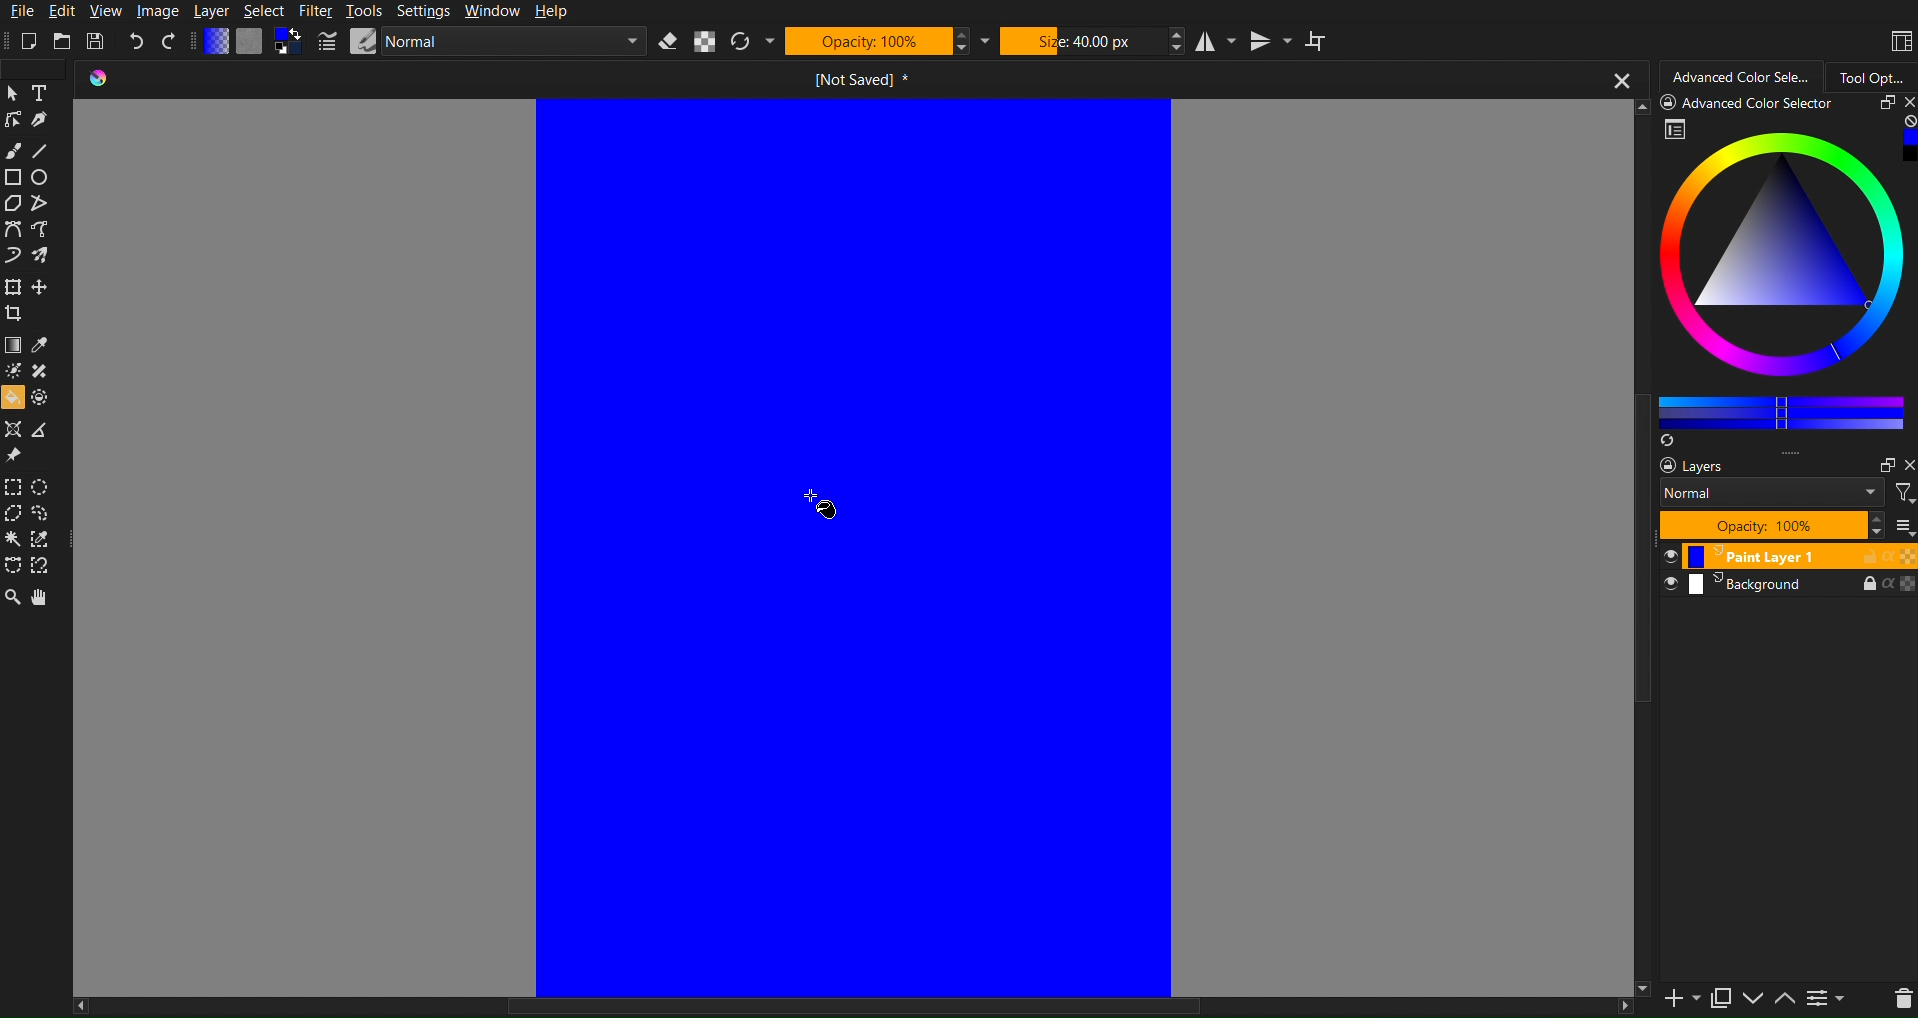  Describe the element at coordinates (31, 190) in the screenshot. I see `Shape Tools` at that location.